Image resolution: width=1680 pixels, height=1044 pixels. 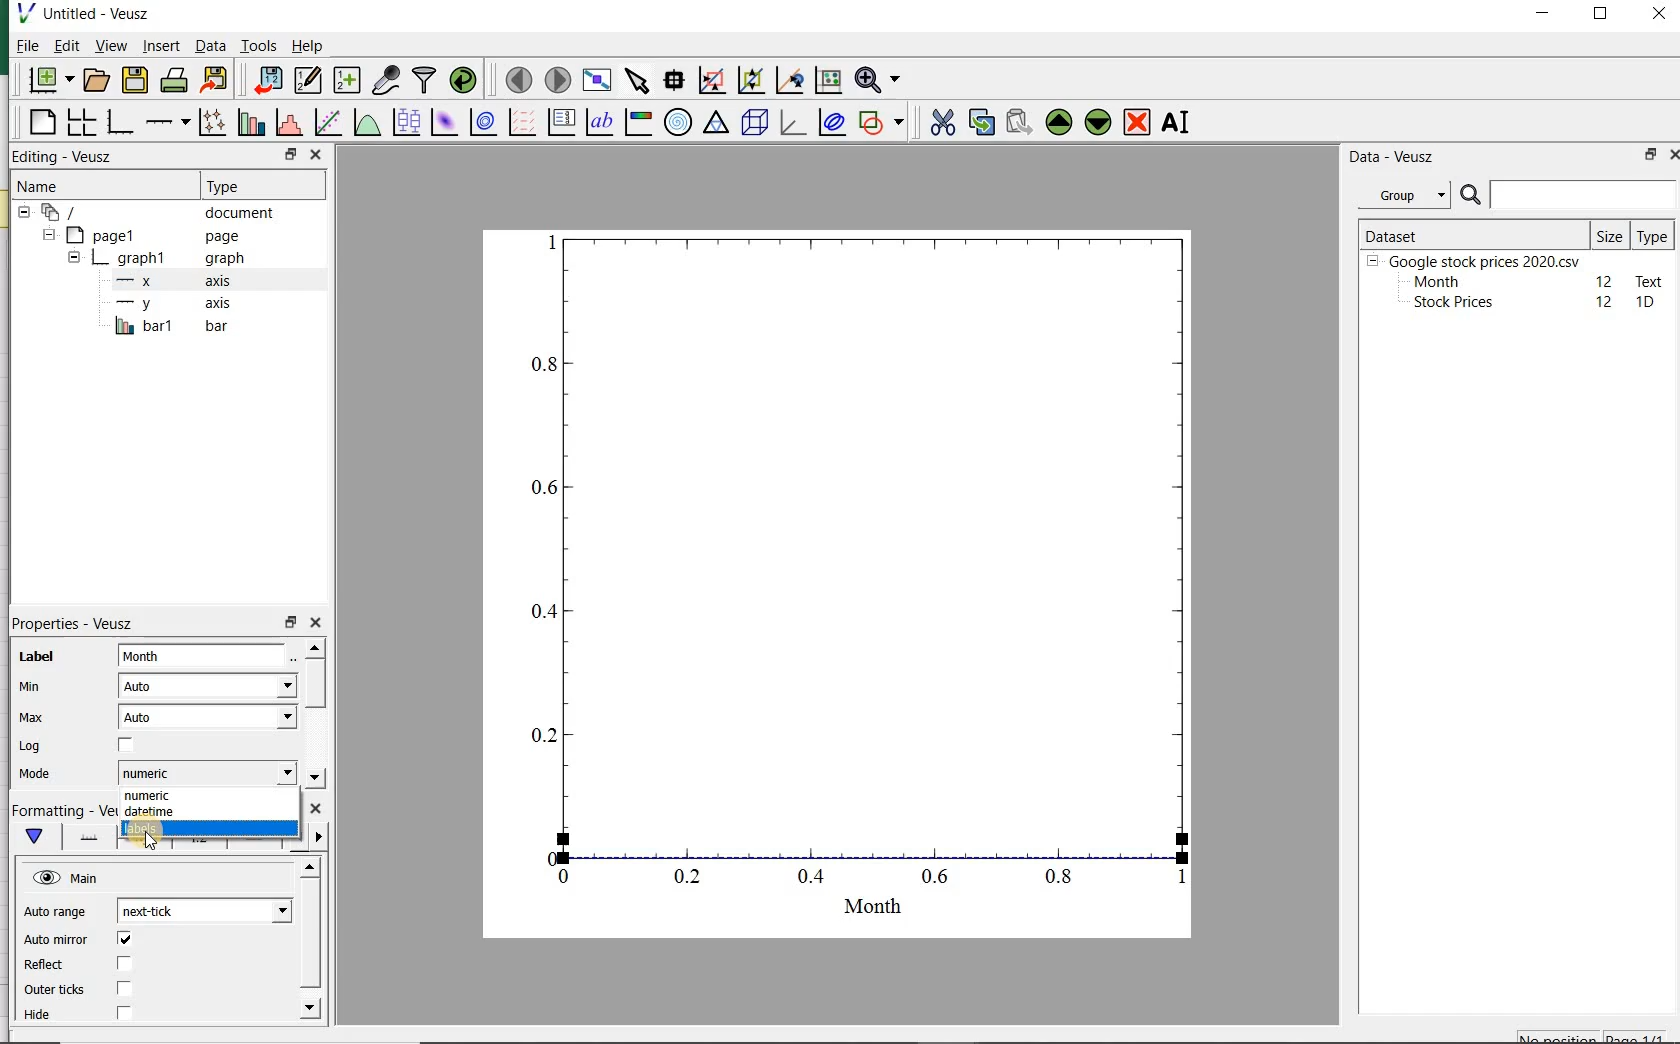 I want to click on click or draw a rectangle to zoom graph axes, so click(x=711, y=80).